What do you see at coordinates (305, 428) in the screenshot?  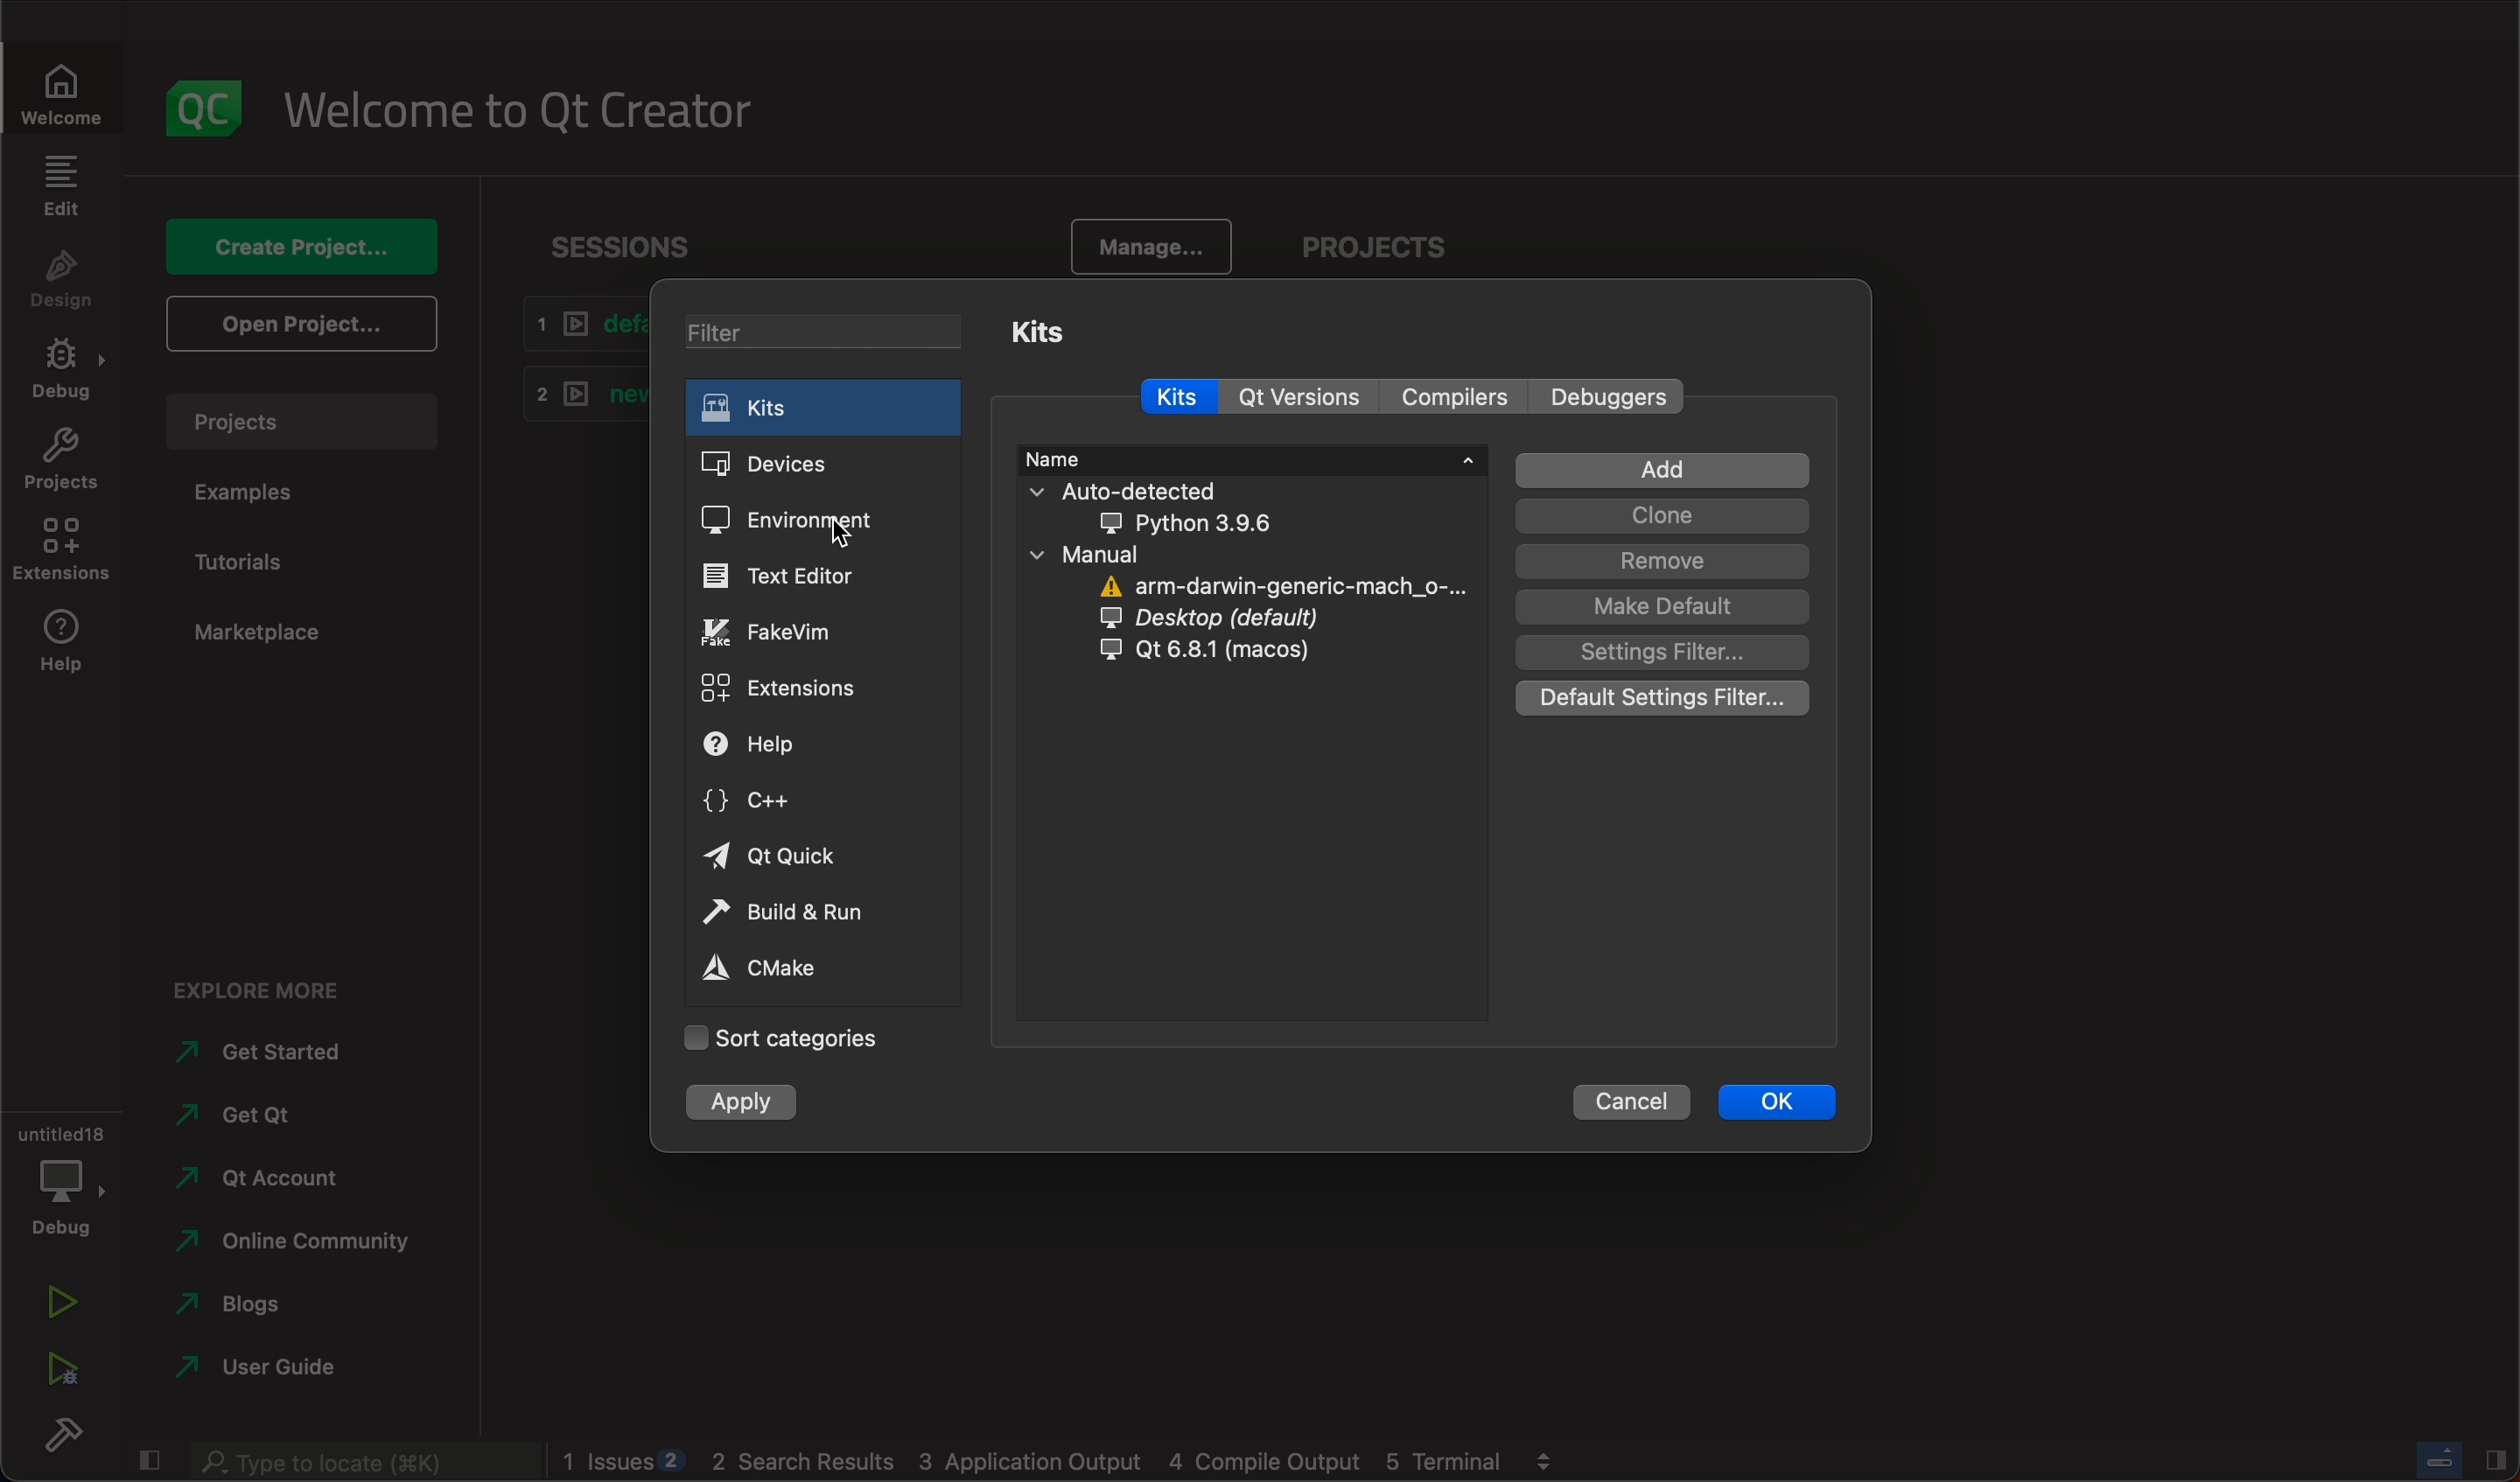 I see `project` at bounding box center [305, 428].